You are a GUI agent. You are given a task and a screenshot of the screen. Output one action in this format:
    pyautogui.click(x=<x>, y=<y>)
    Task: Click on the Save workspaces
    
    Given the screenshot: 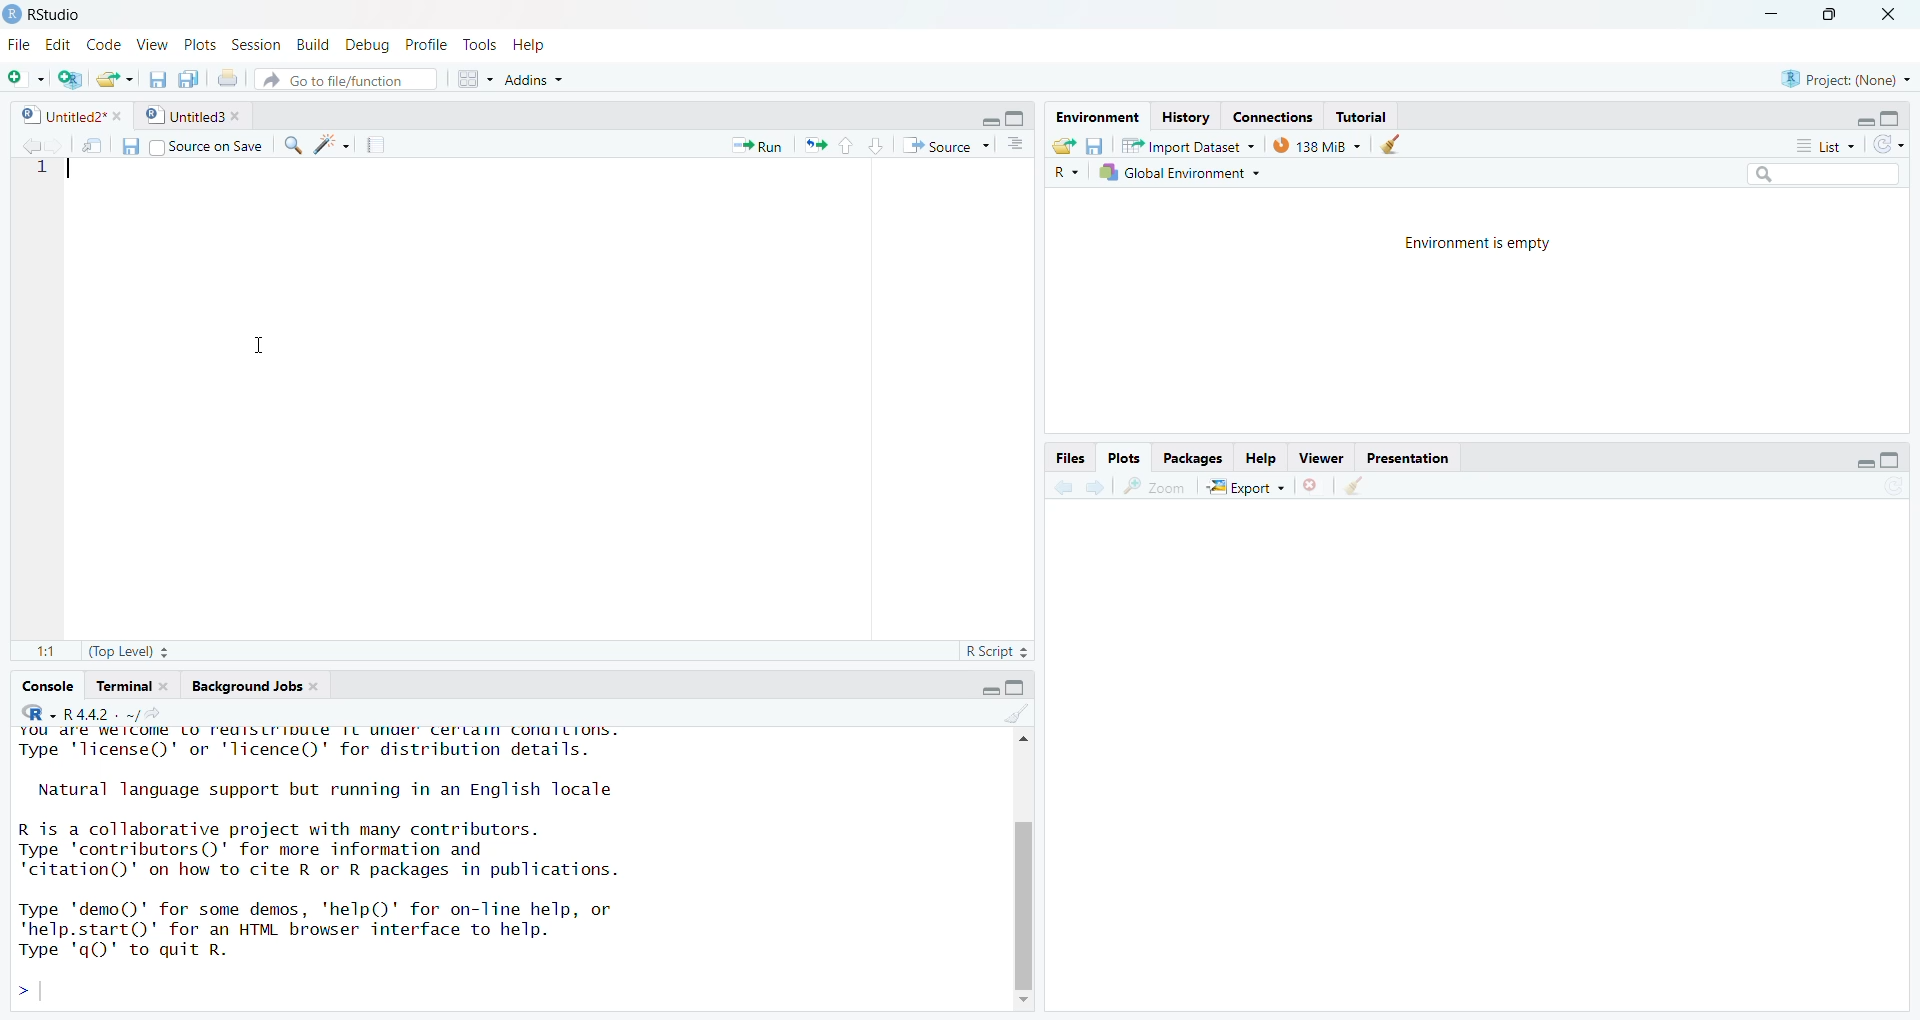 What is the action you would take?
    pyautogui.click(x=1100, y=143)
    